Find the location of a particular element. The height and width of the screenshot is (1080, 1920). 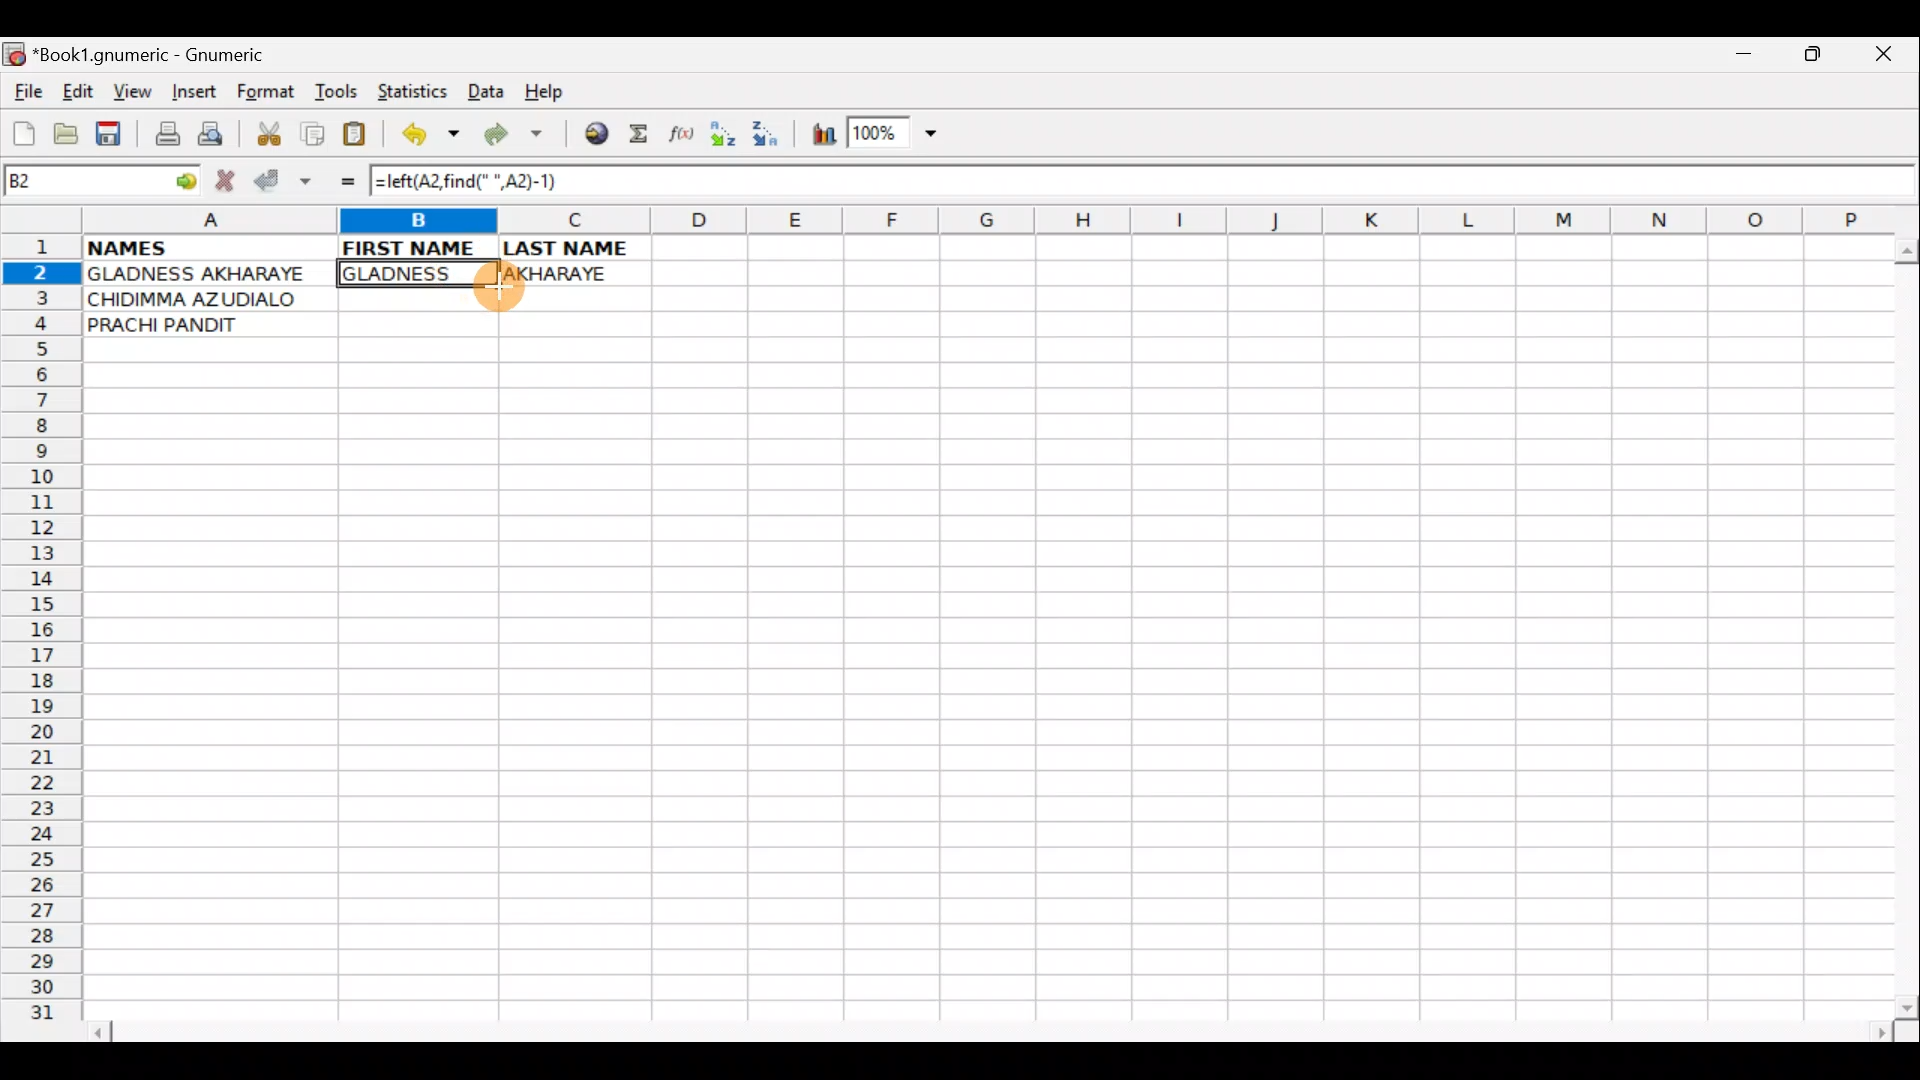

Open a file is located at coordinates (70, 131).